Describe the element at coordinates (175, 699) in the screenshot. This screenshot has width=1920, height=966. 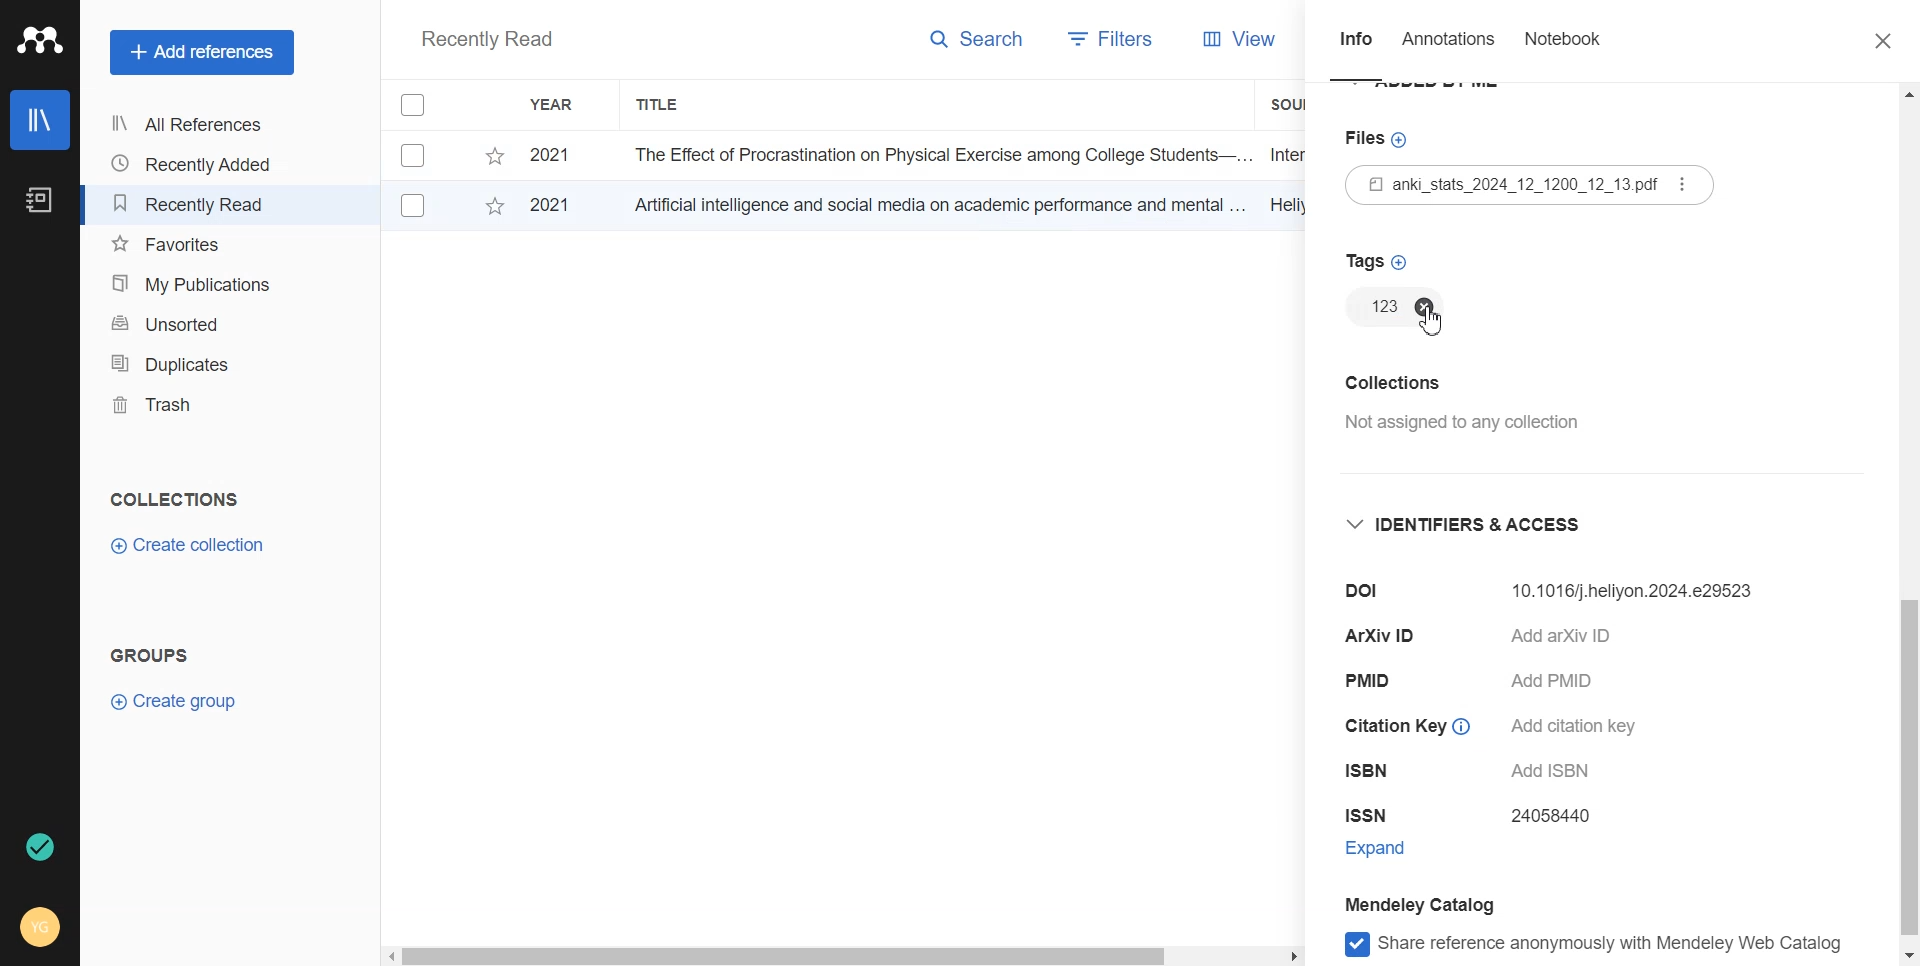
I see `Create group` at that location.